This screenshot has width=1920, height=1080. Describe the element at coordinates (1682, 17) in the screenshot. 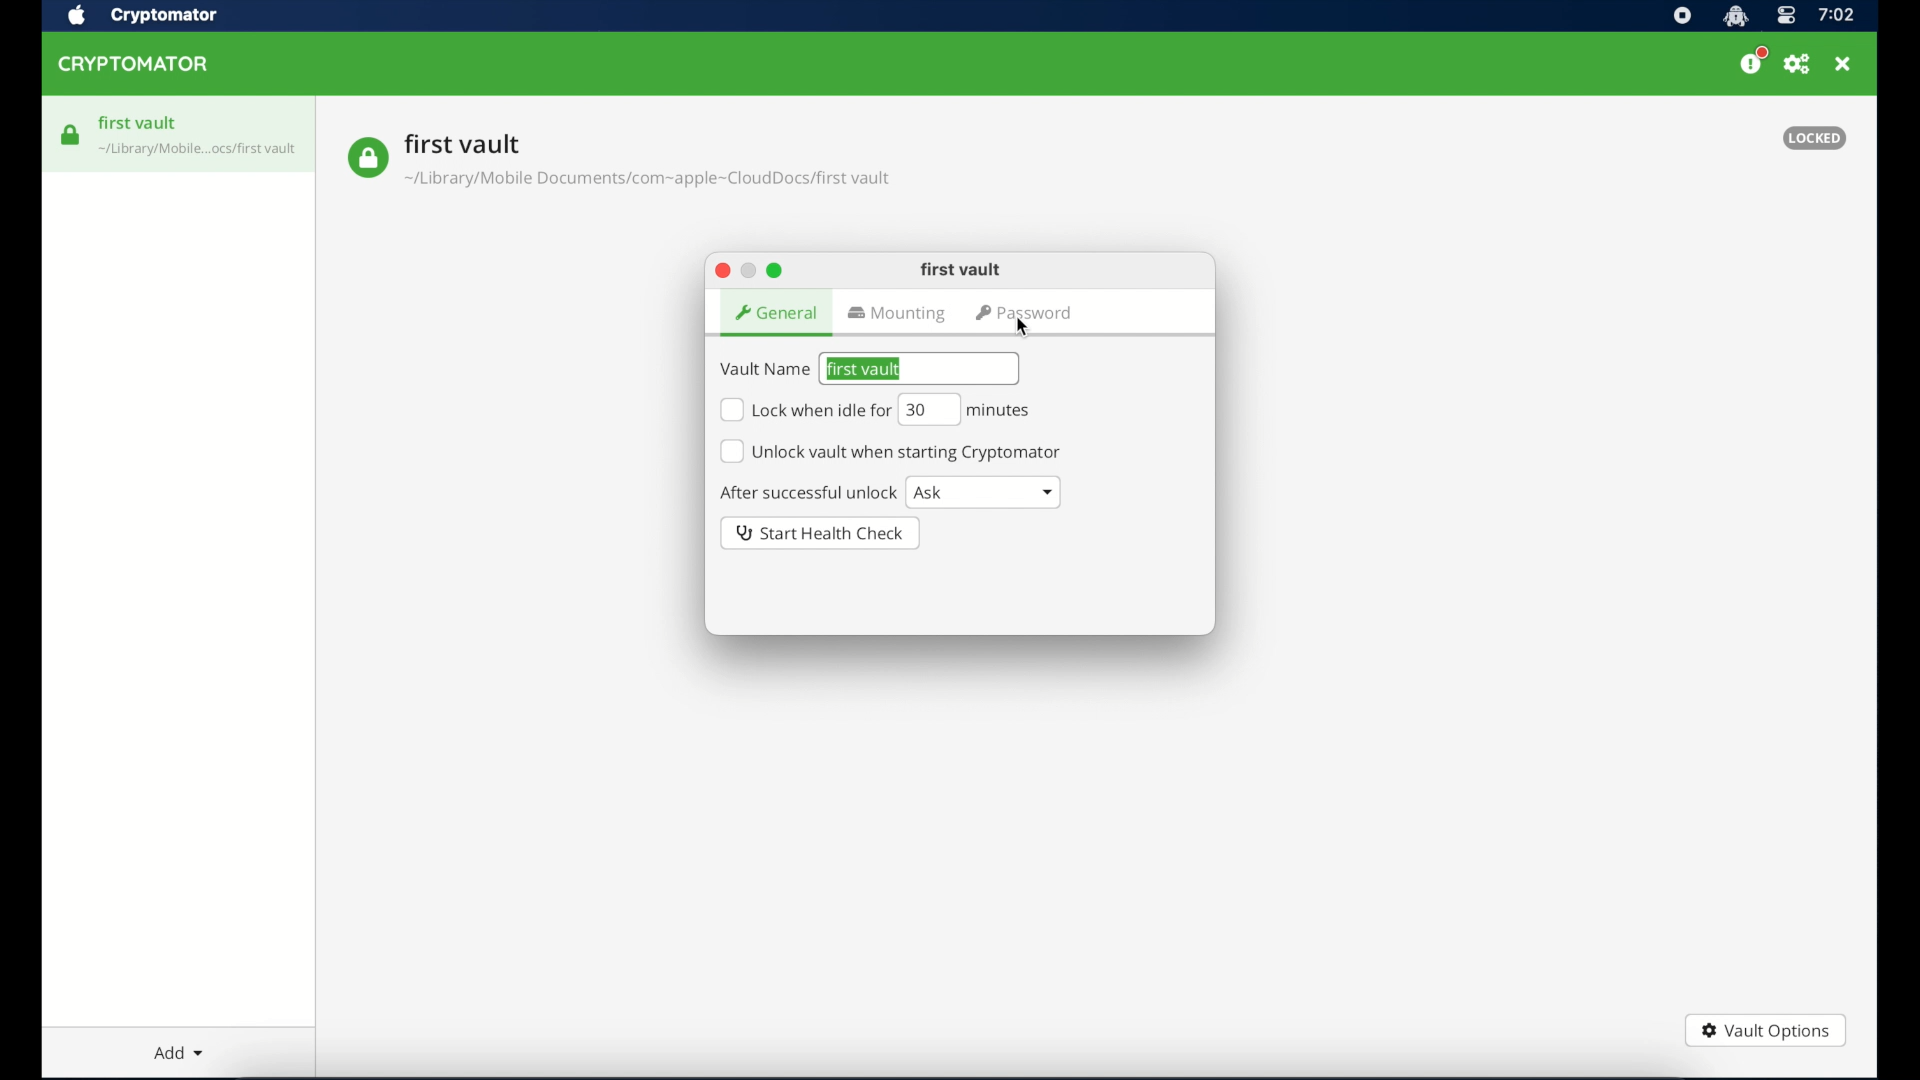

I see `screen recorder icon` at that location.